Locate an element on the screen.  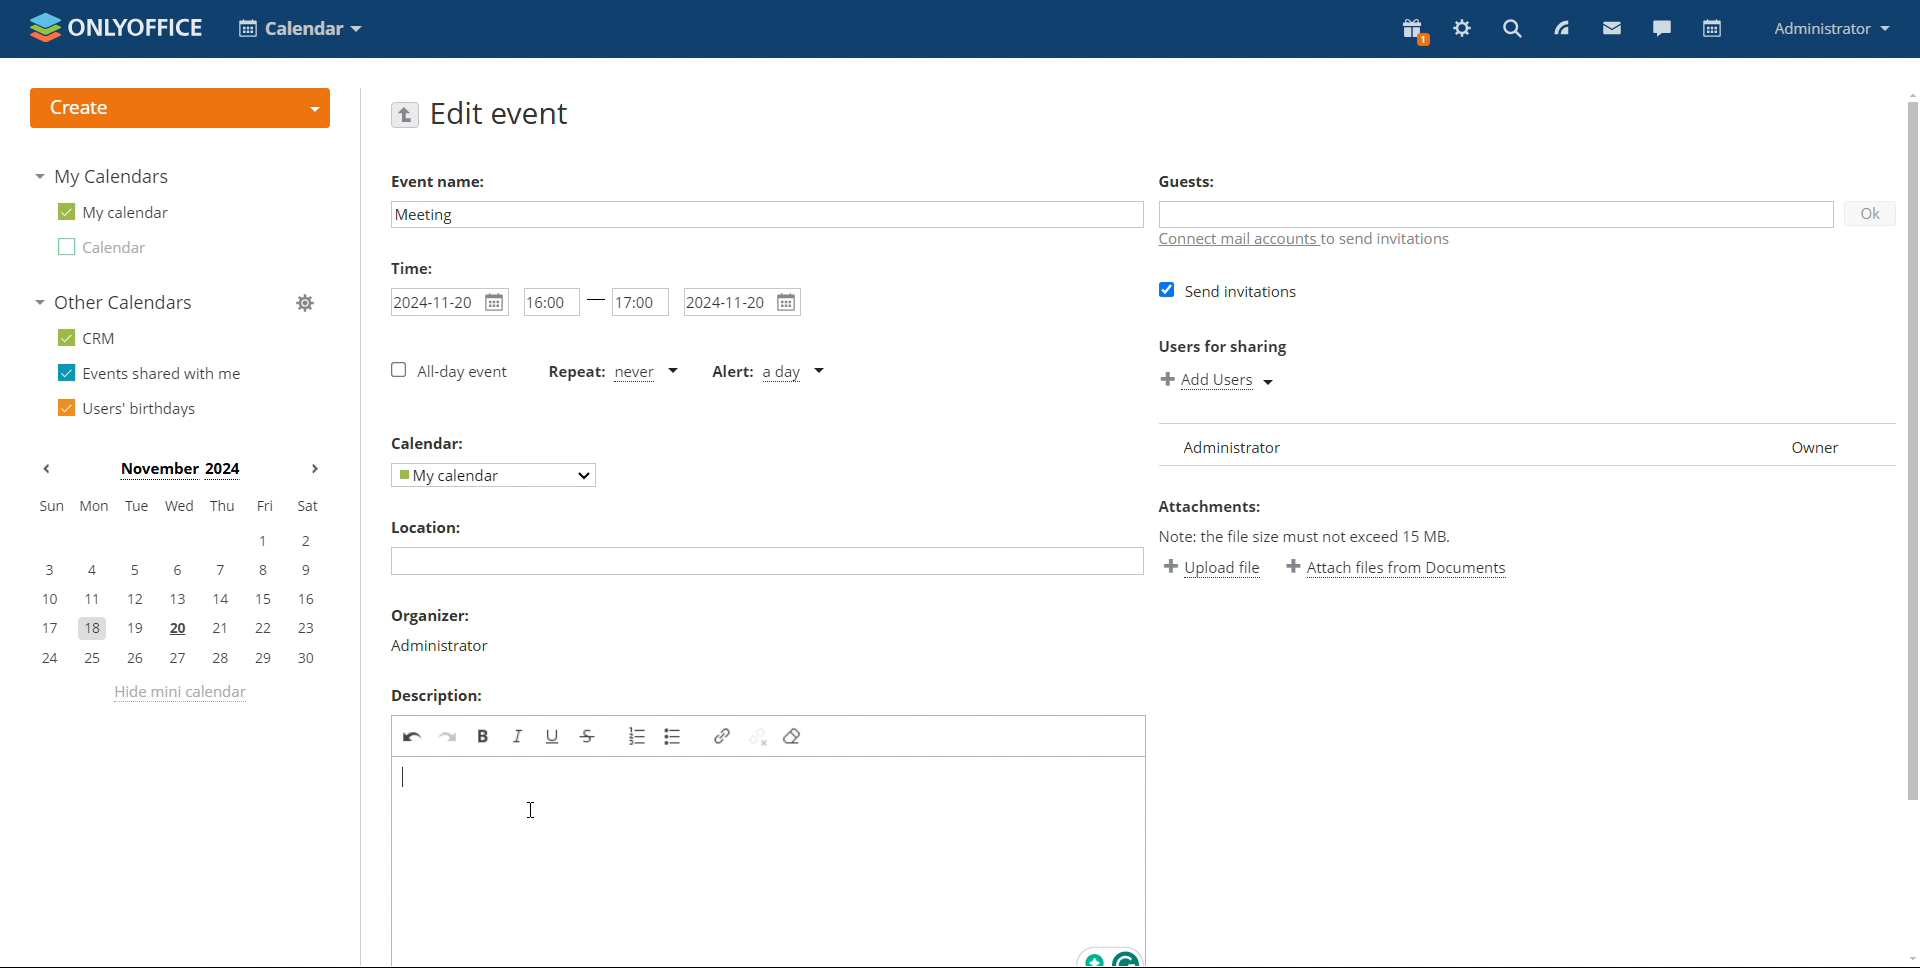
users' birthdays is located at coordinates (127, 407).